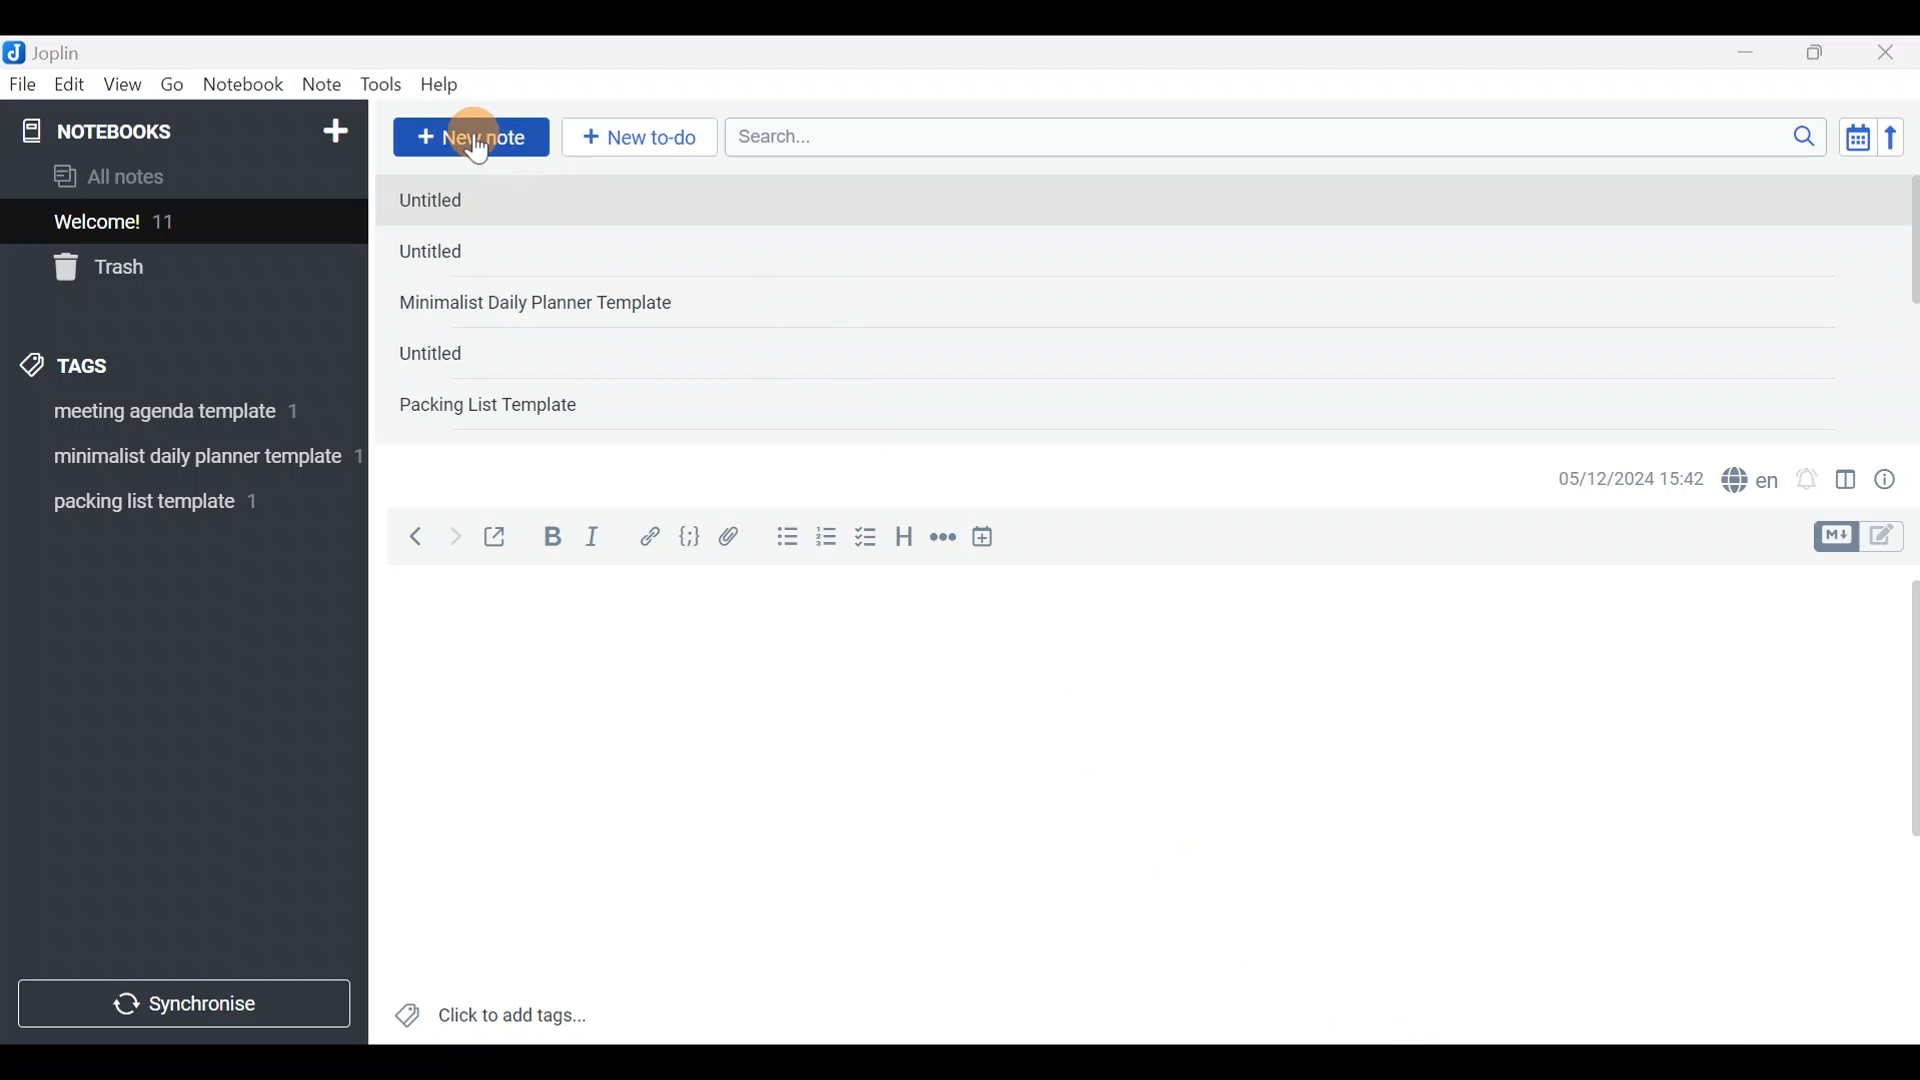  Describe the element at coordinates (244, 85) in the screenshot. I see `Notebook` at that location.